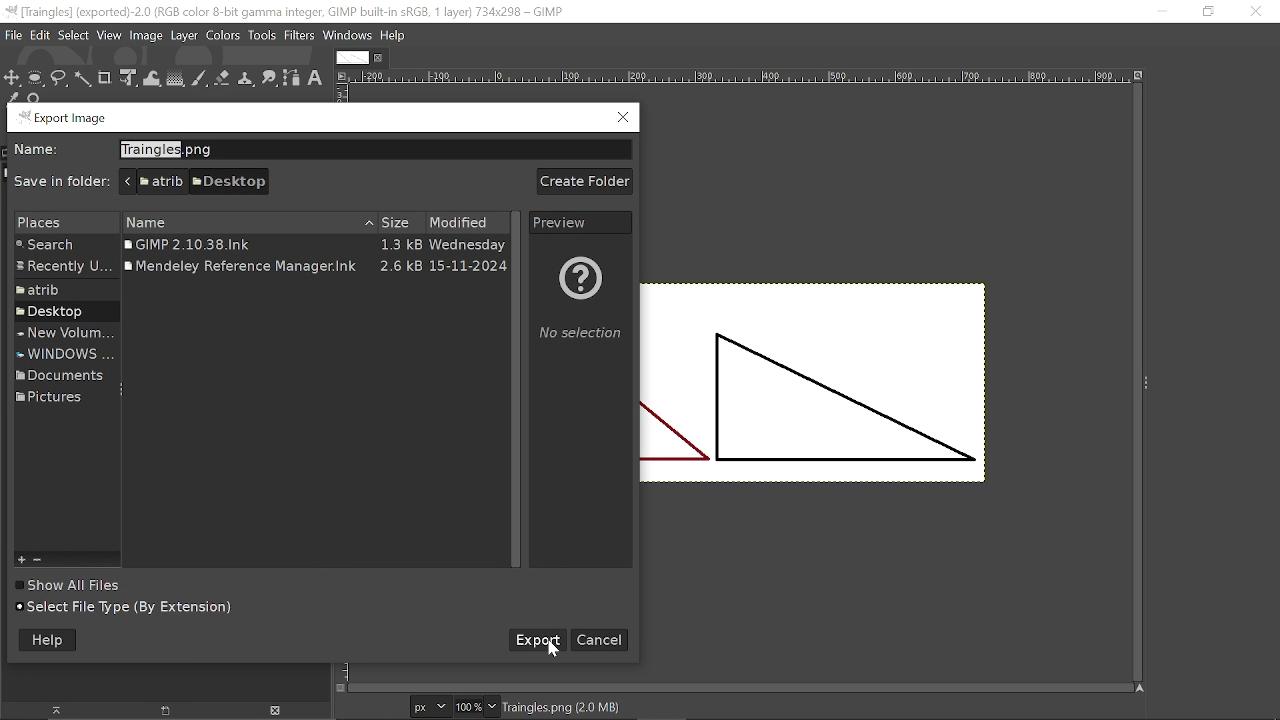  Describe the element at coordinates (12, 98) in the screenshot. I see `Color picker tool` at that location.